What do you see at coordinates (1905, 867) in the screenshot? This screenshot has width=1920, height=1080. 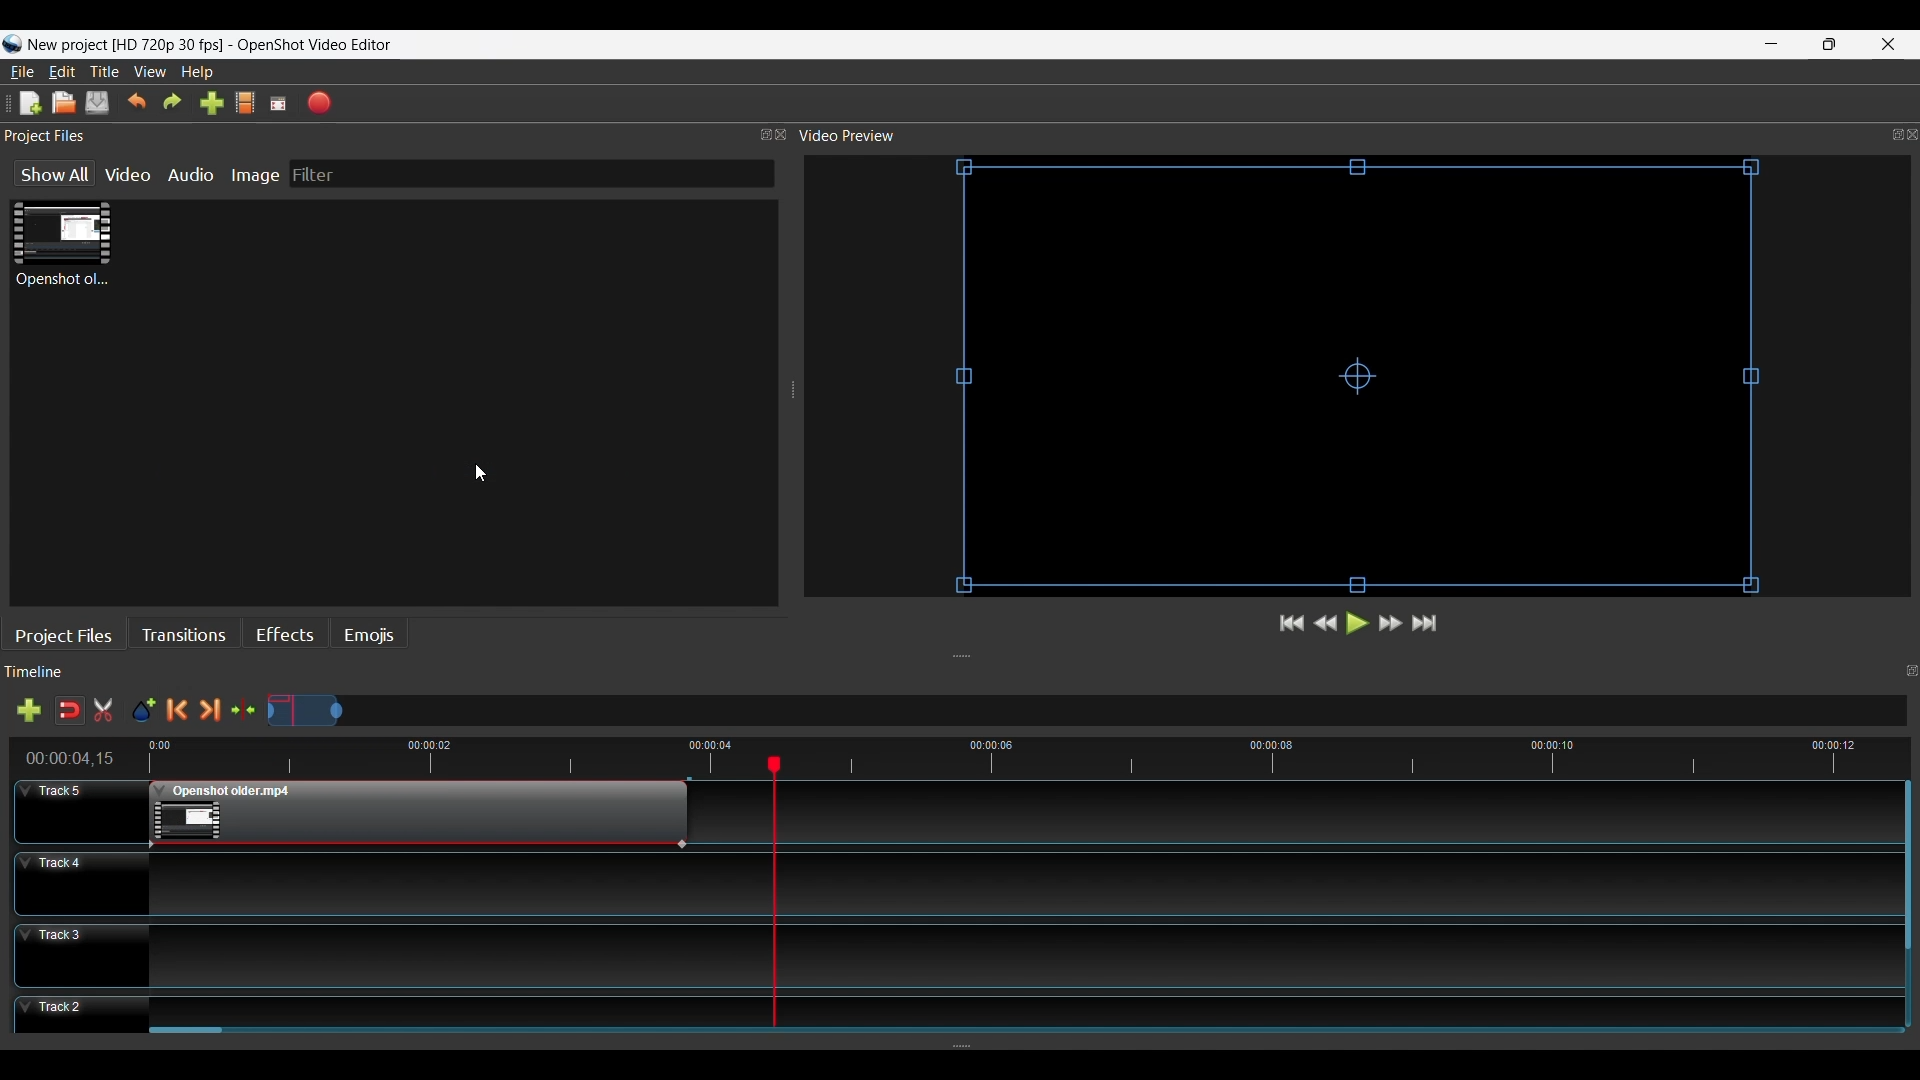 I see `Vertical Scroll bar` at bounding box center [1905, 867].